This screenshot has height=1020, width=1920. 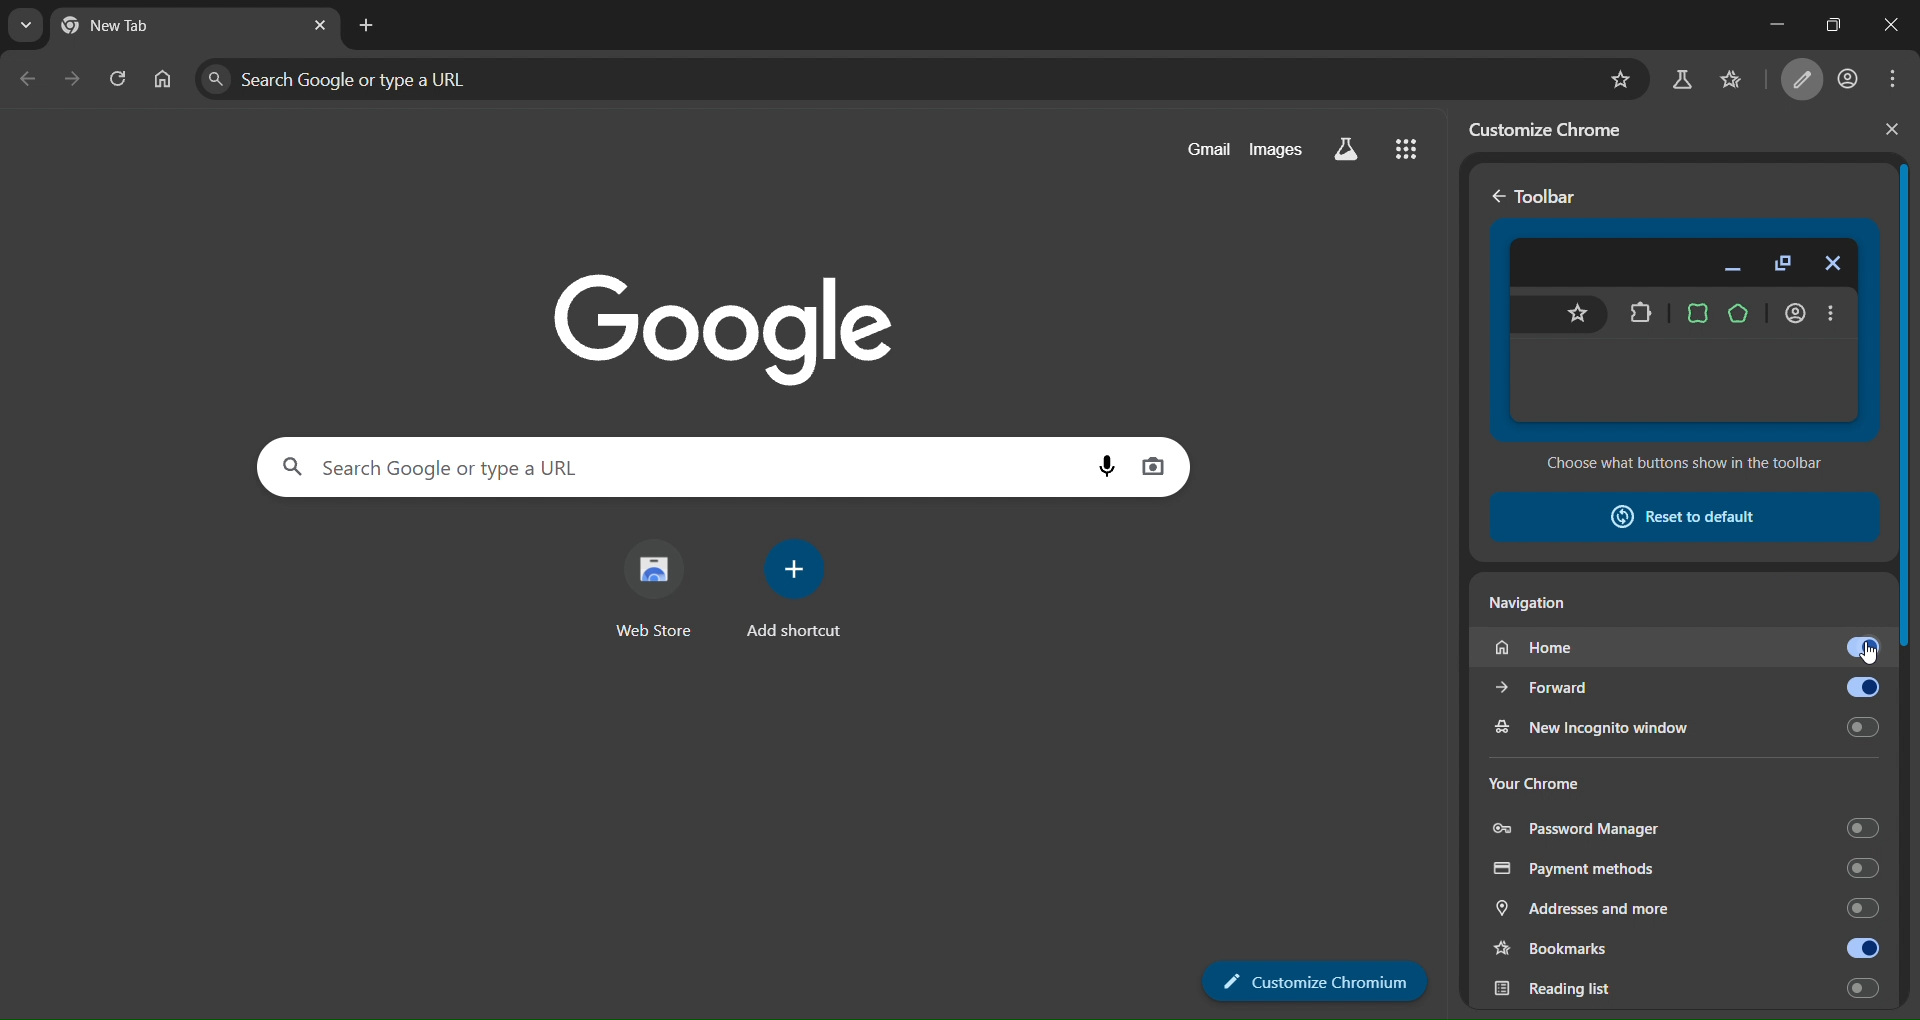 I want to click on new incognito window, so click(x=1685, y=726).